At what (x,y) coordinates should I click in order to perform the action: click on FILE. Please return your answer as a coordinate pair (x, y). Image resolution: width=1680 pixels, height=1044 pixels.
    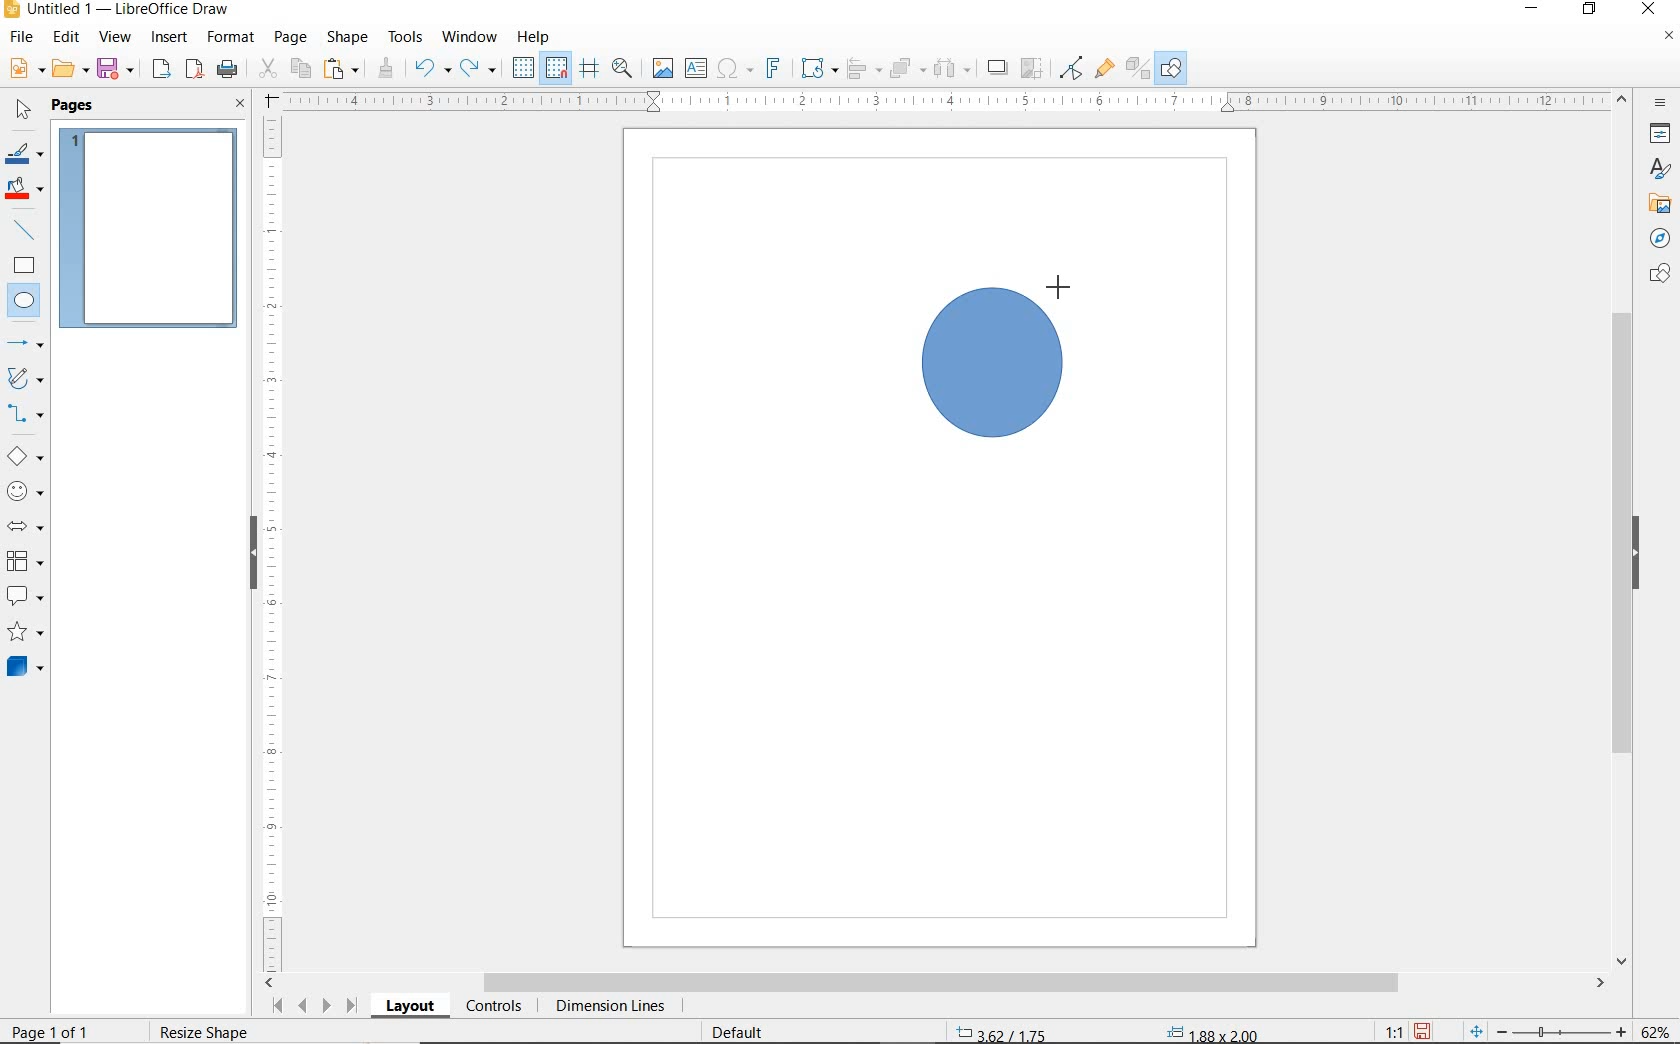
    Looking at the image, I should click on (23, 40).